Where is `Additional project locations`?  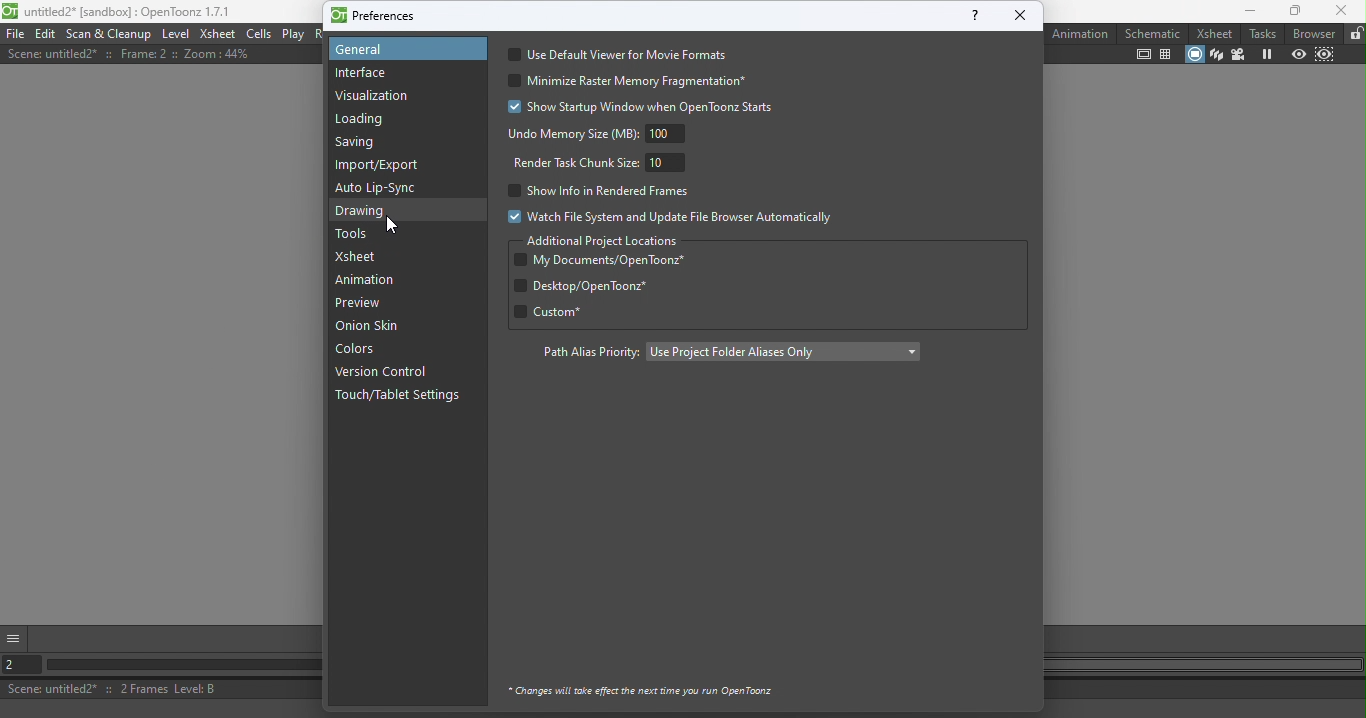
Additional project locations is located at coordinates (604, 241).